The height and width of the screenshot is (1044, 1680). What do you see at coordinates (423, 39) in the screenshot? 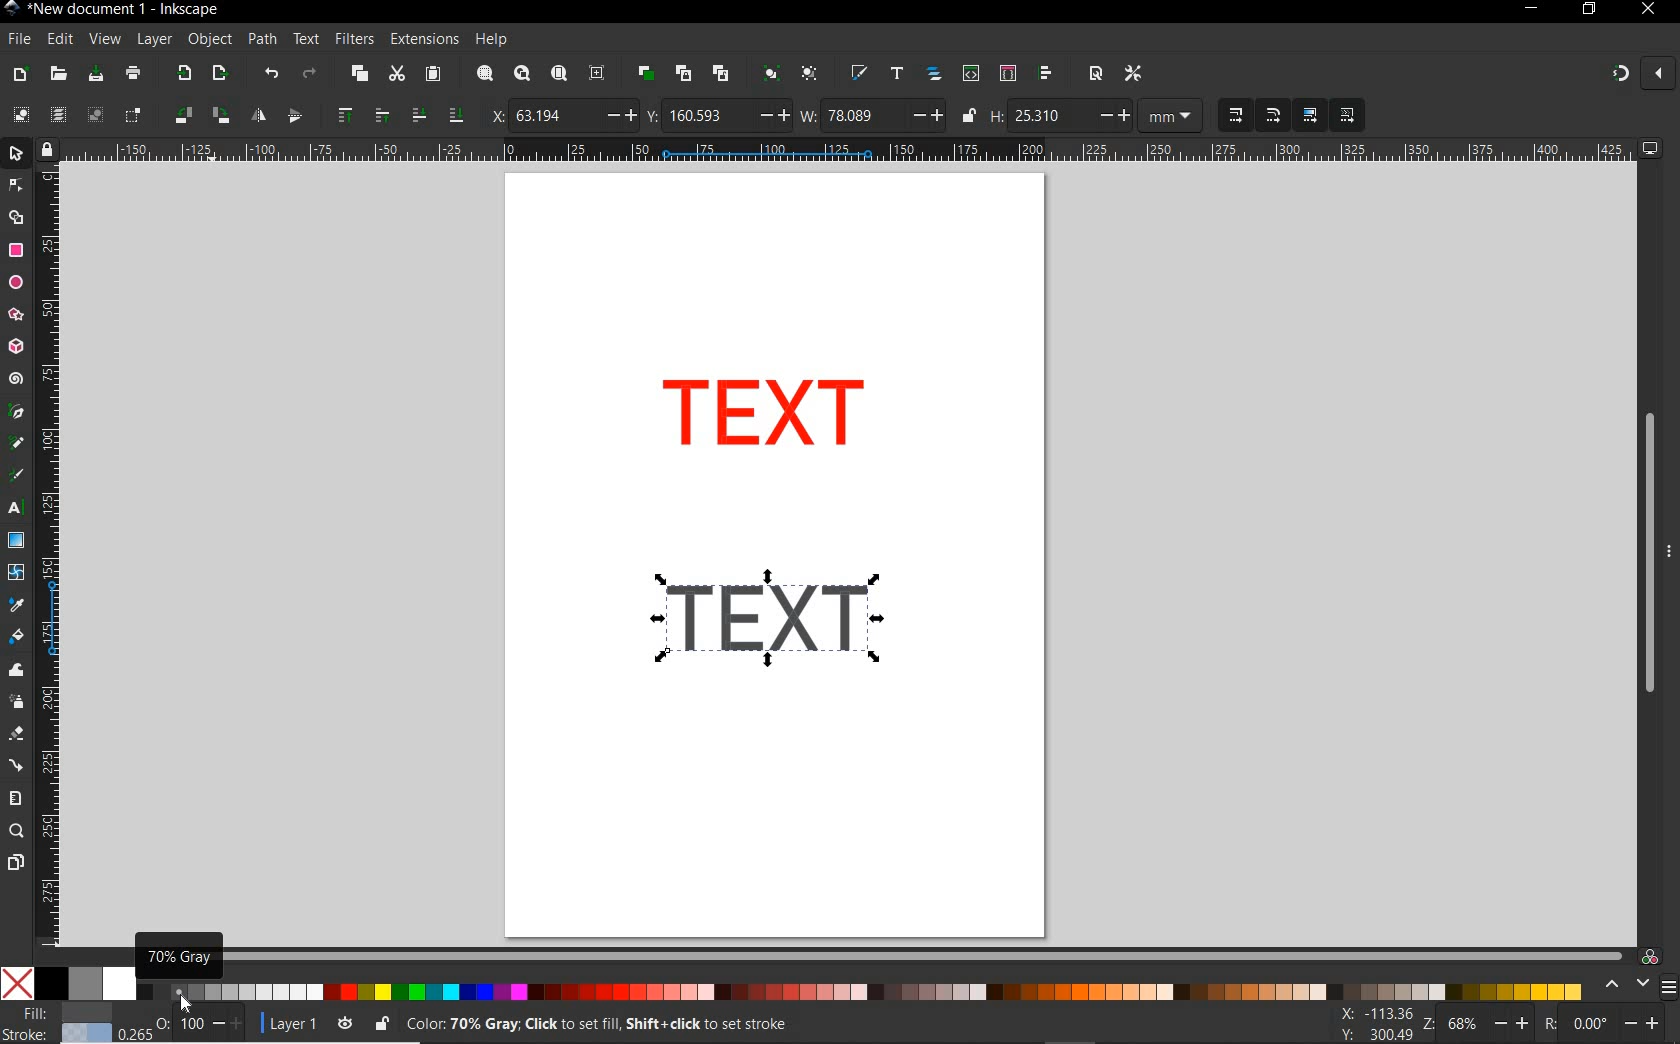
I see `extensions` at bounding box center [423, 39].